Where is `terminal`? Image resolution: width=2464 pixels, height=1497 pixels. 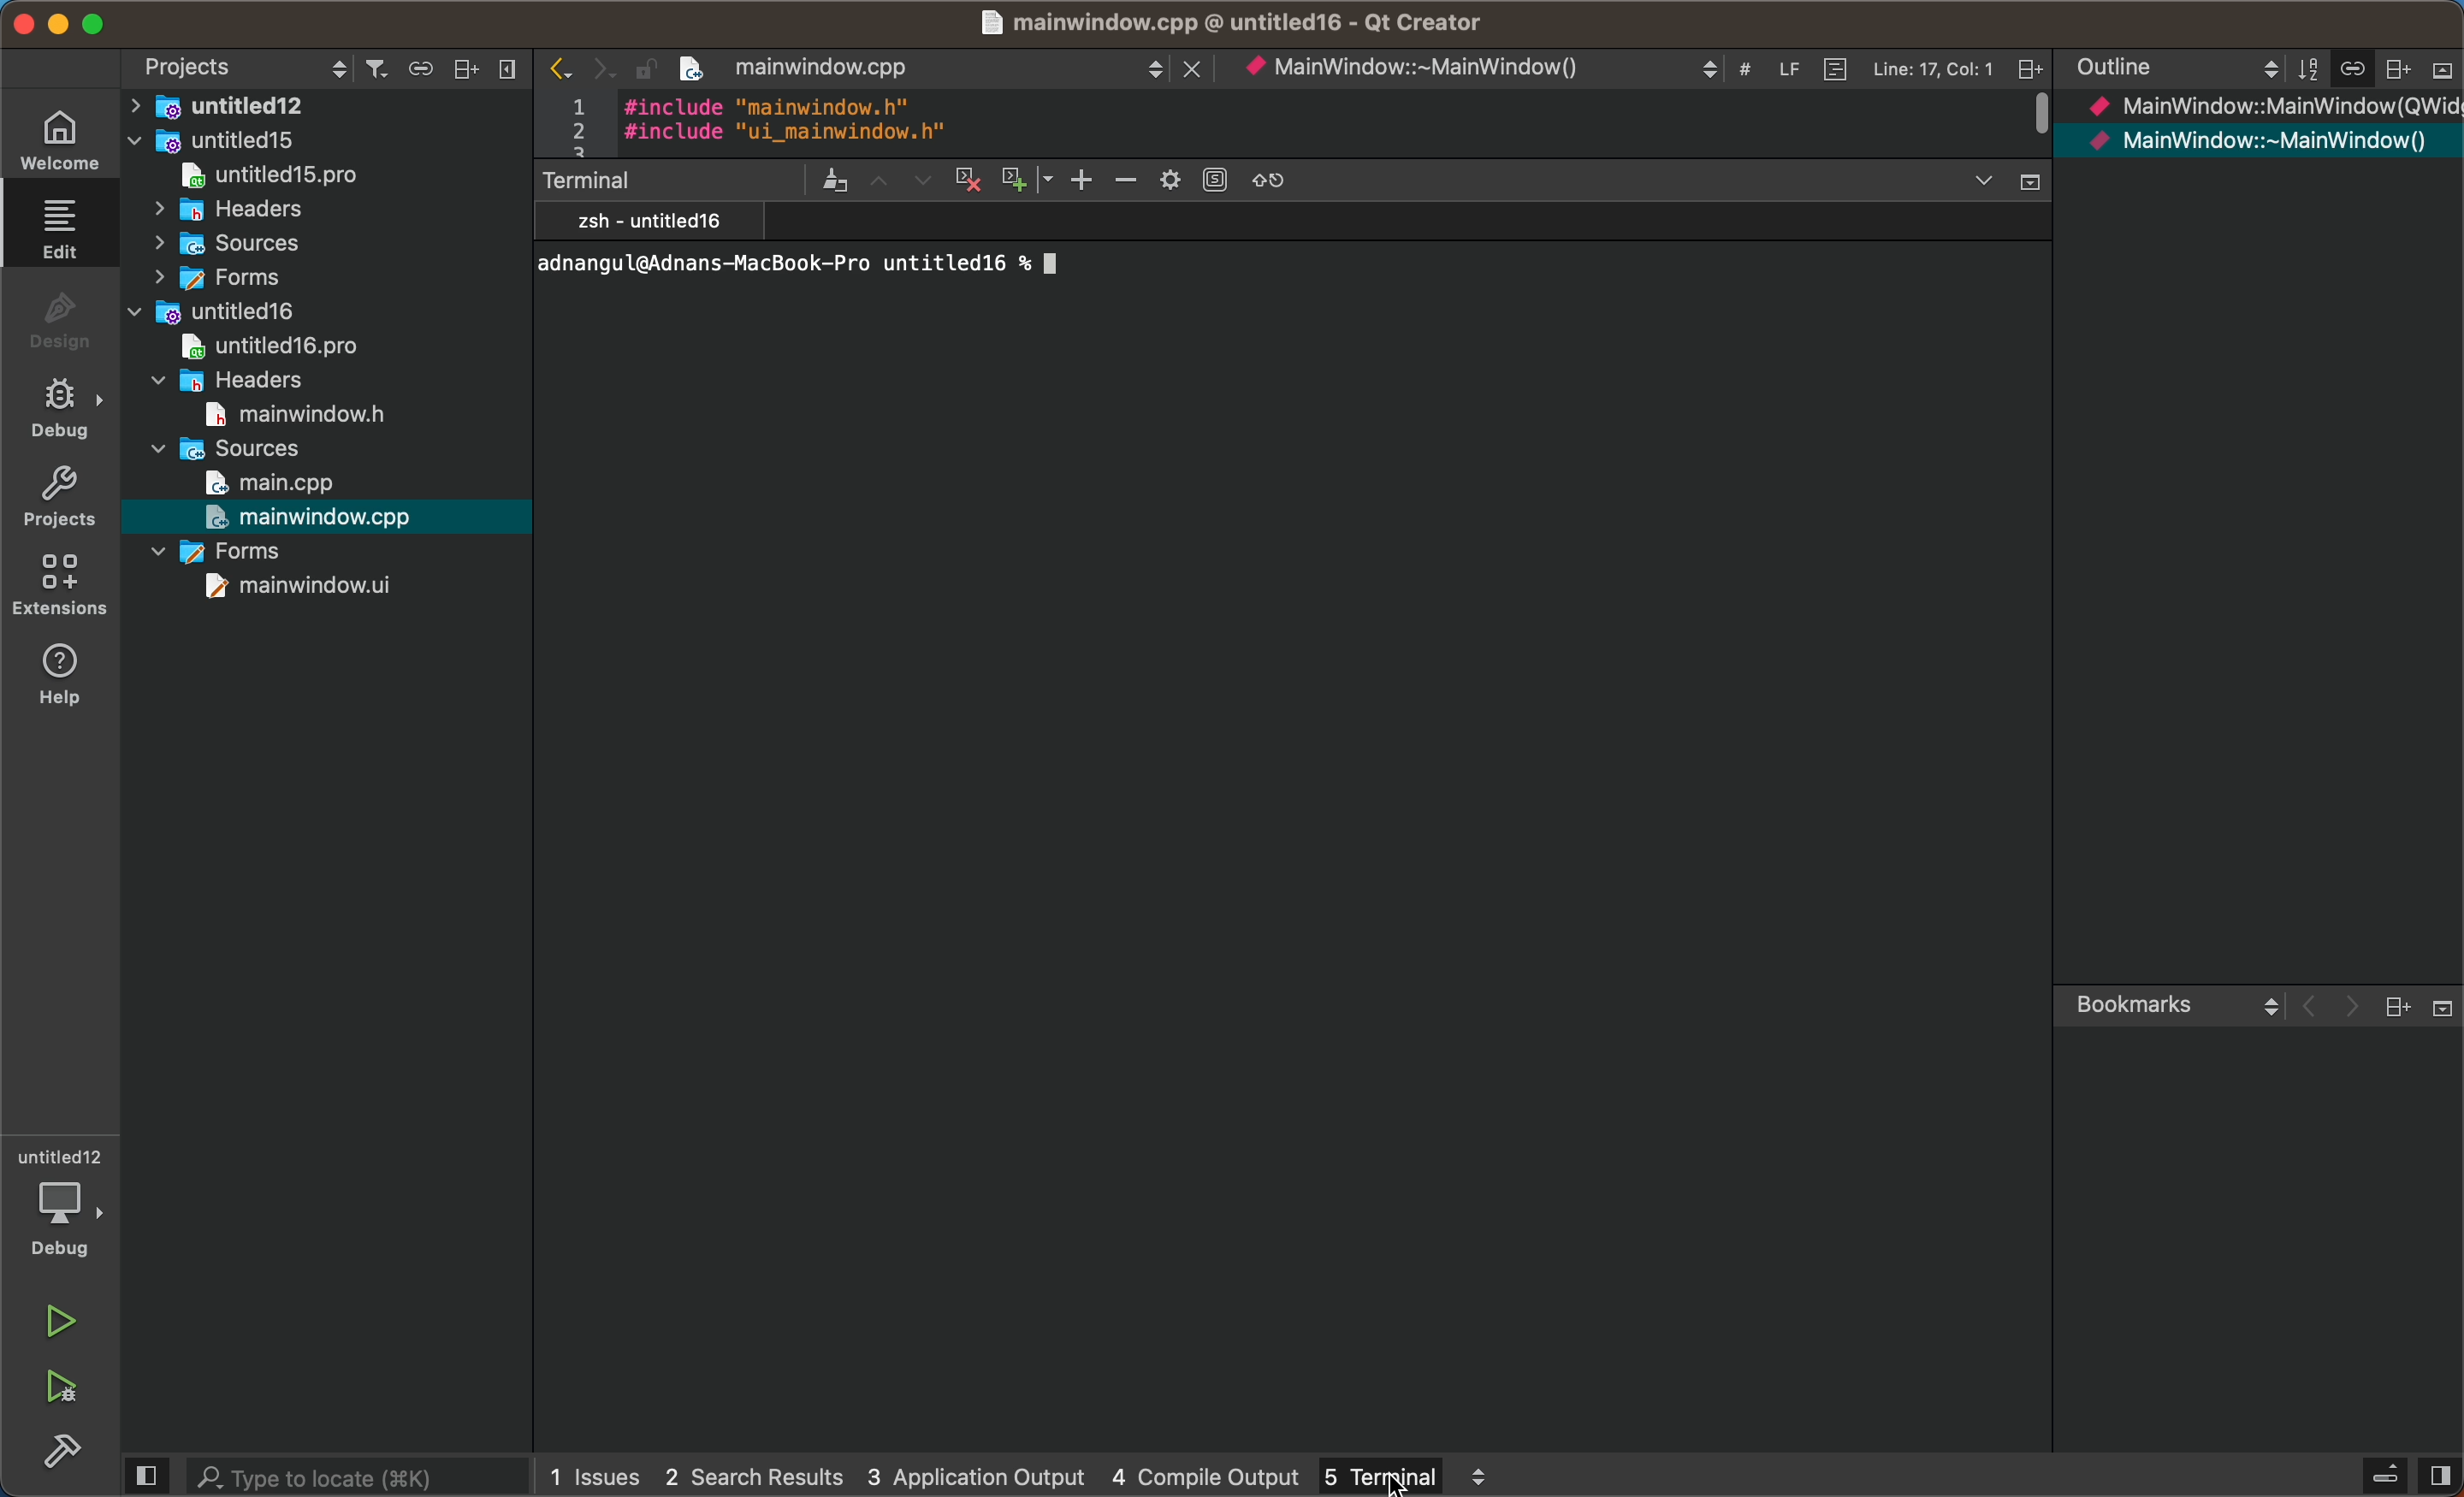 terminal is located at coordinates (1402, 1477).